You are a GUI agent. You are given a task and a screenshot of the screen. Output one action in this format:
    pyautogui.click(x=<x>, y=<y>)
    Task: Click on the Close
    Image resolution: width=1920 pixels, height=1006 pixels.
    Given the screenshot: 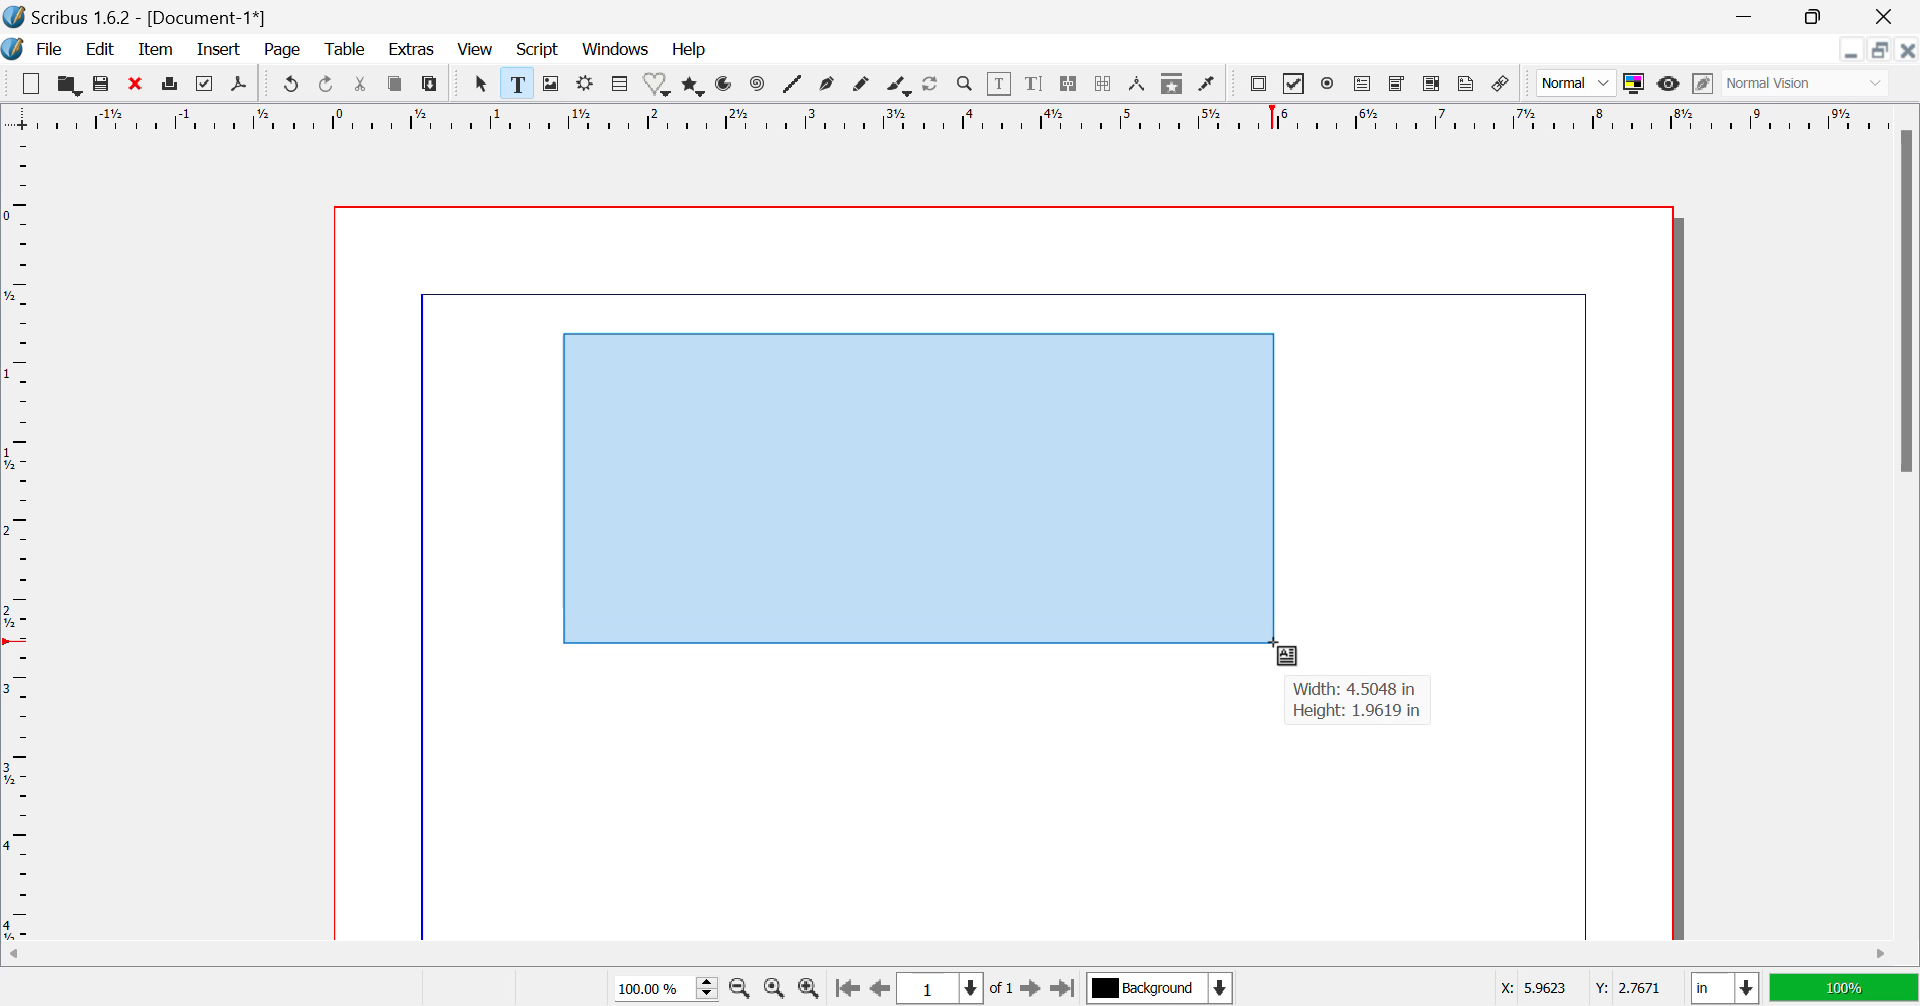 What is the action you would take?
    pyautogui.click(x=1885, y=16)
    